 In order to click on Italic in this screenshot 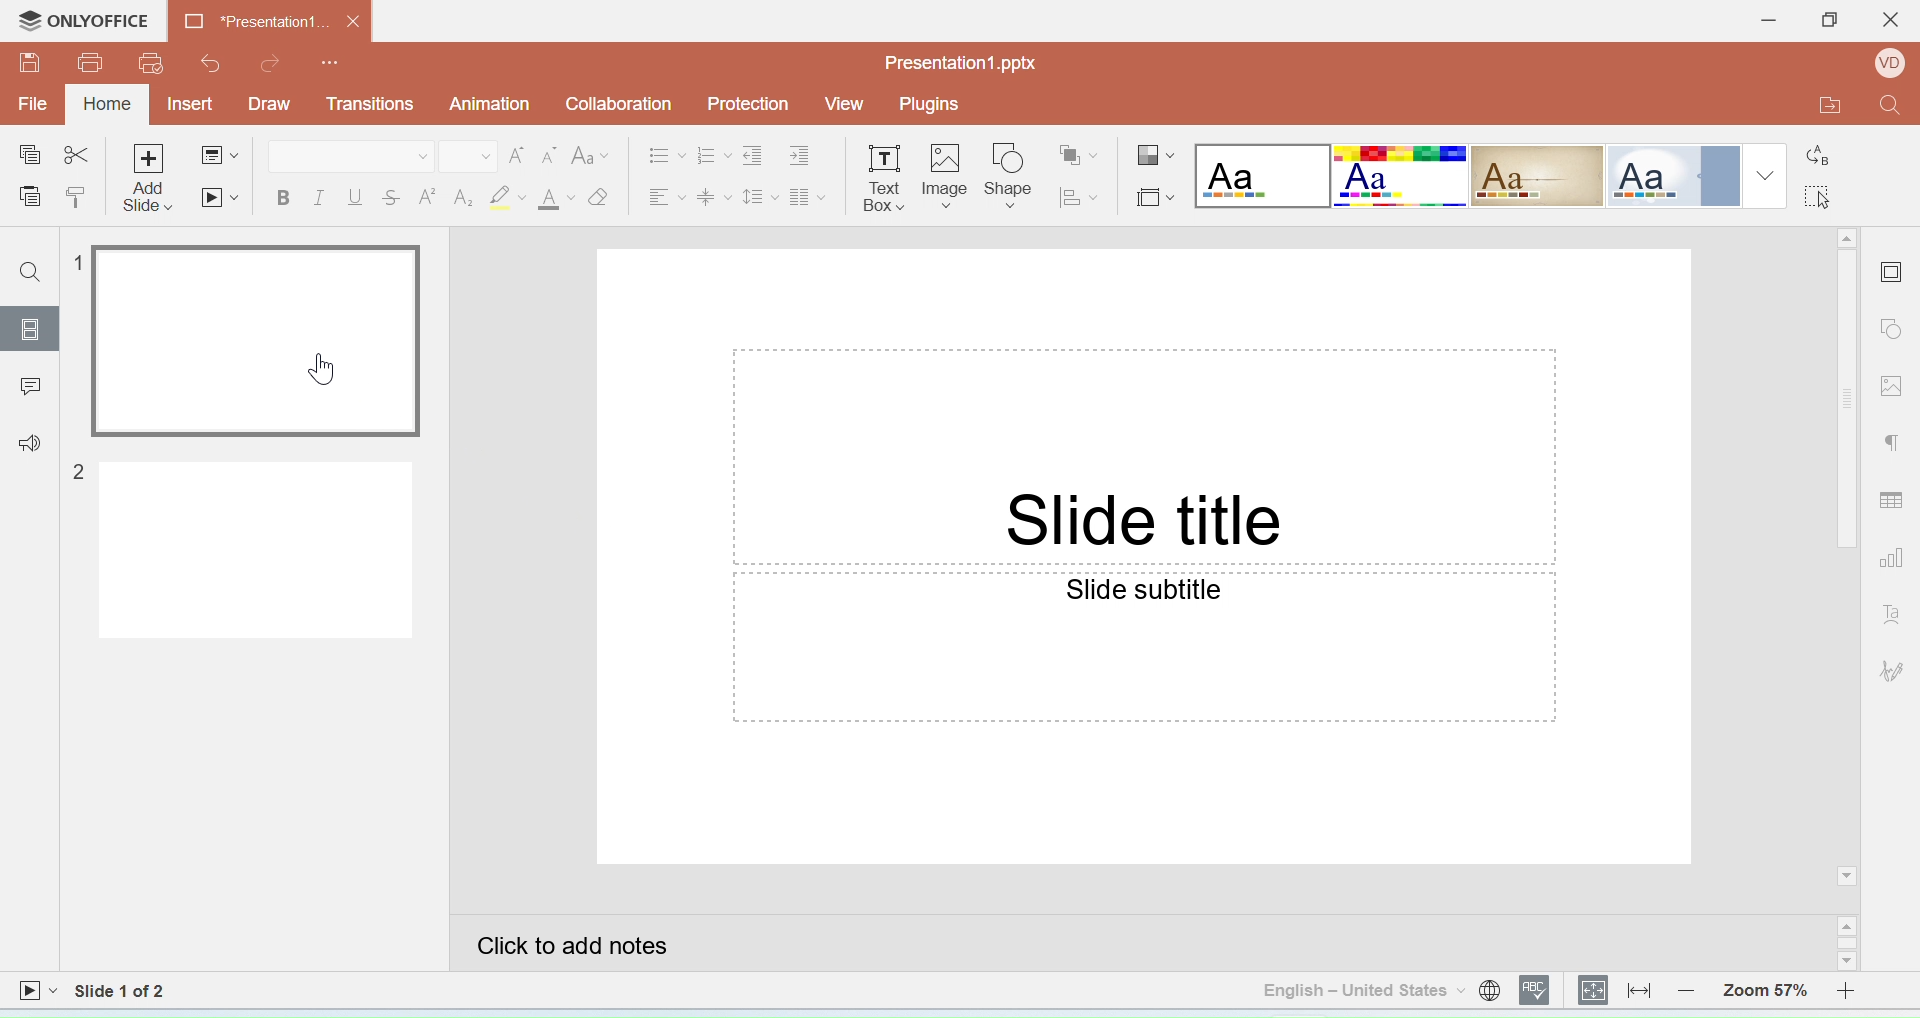, I will do `click(318, 199)`.